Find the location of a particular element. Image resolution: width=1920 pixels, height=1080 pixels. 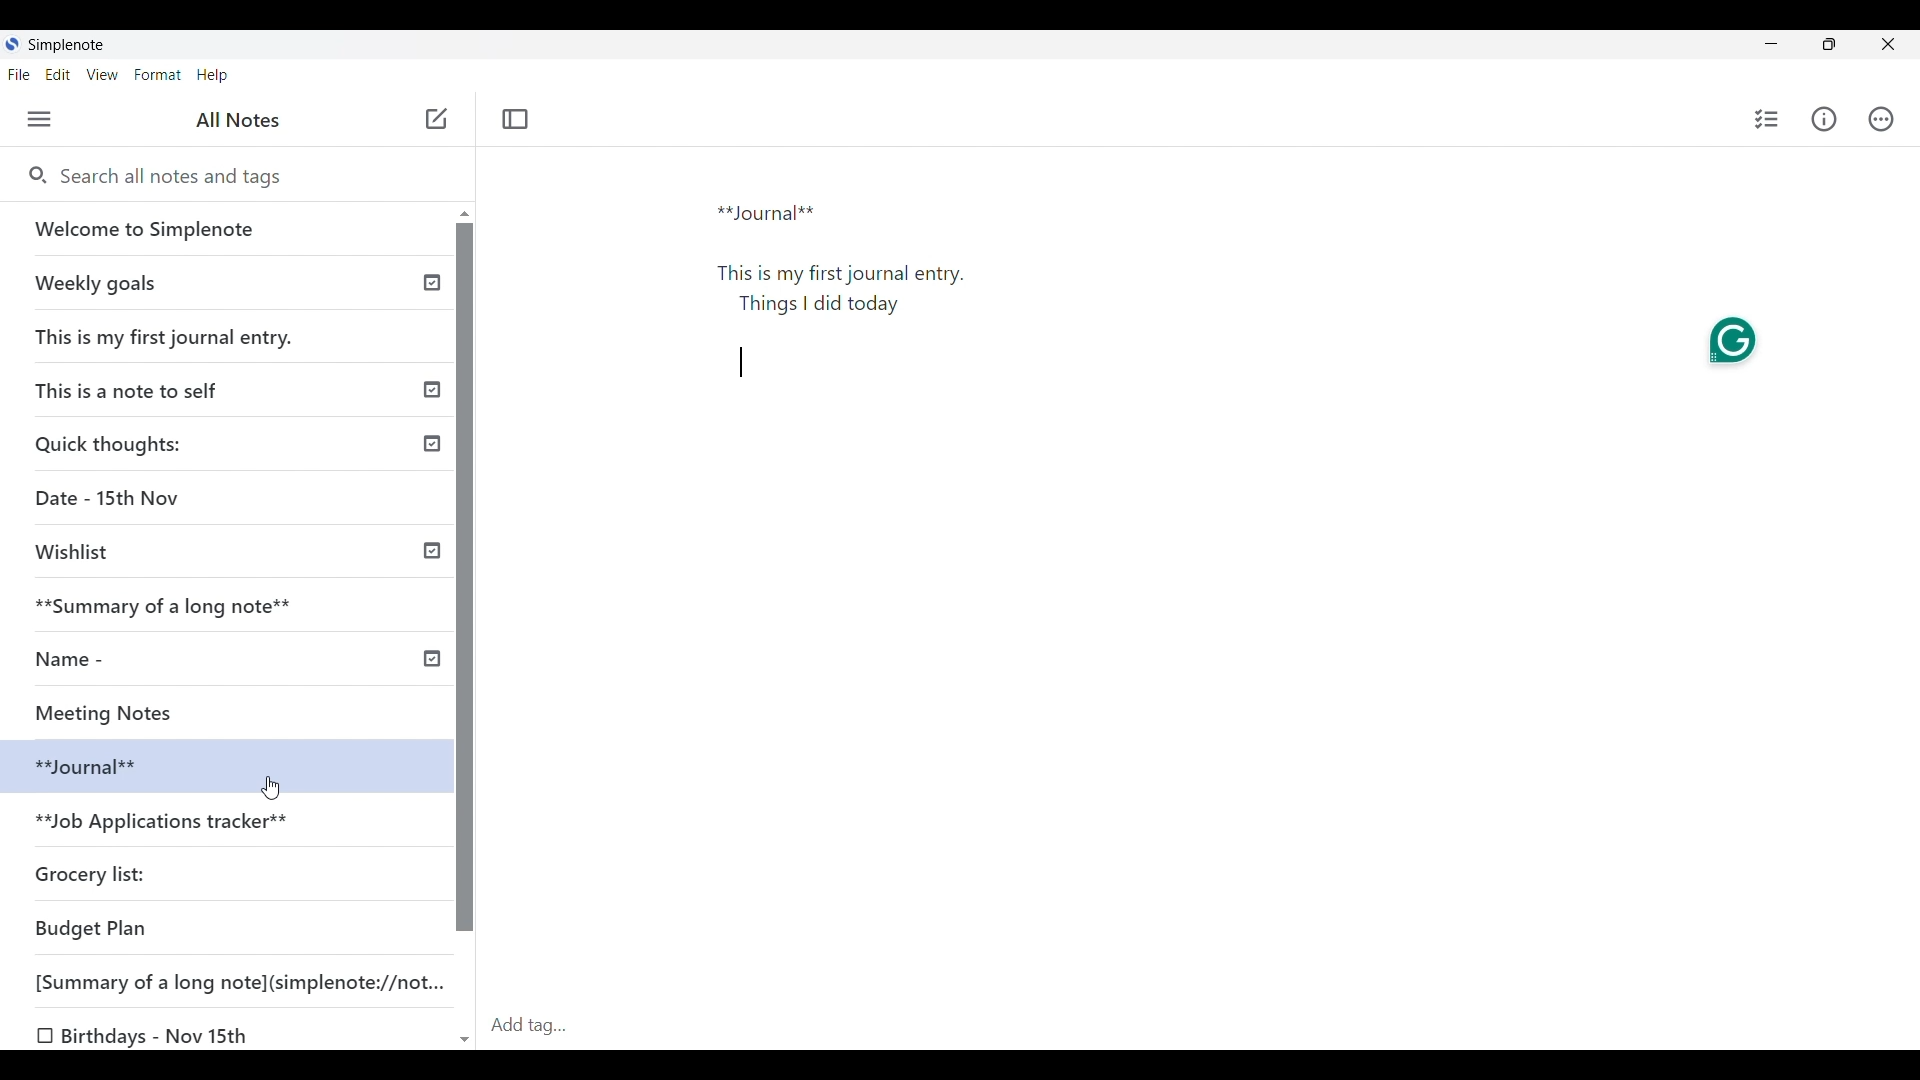

[Summary of a long note](simplenote://not... is located at coordinates (249, 981).